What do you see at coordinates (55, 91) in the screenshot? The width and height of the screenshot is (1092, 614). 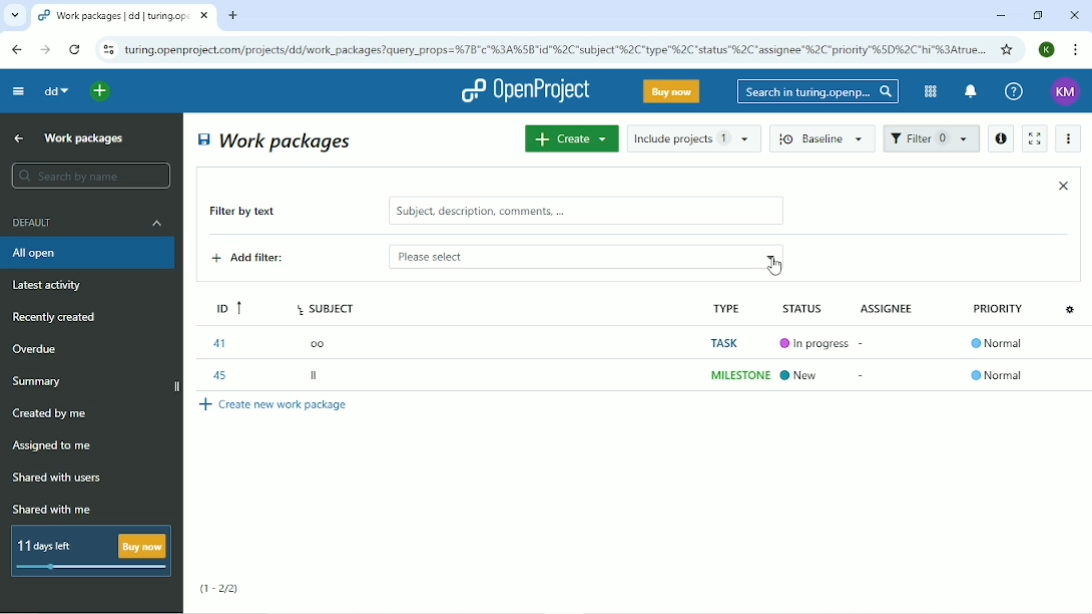 I see `dd` at bounding box center [55, 91].